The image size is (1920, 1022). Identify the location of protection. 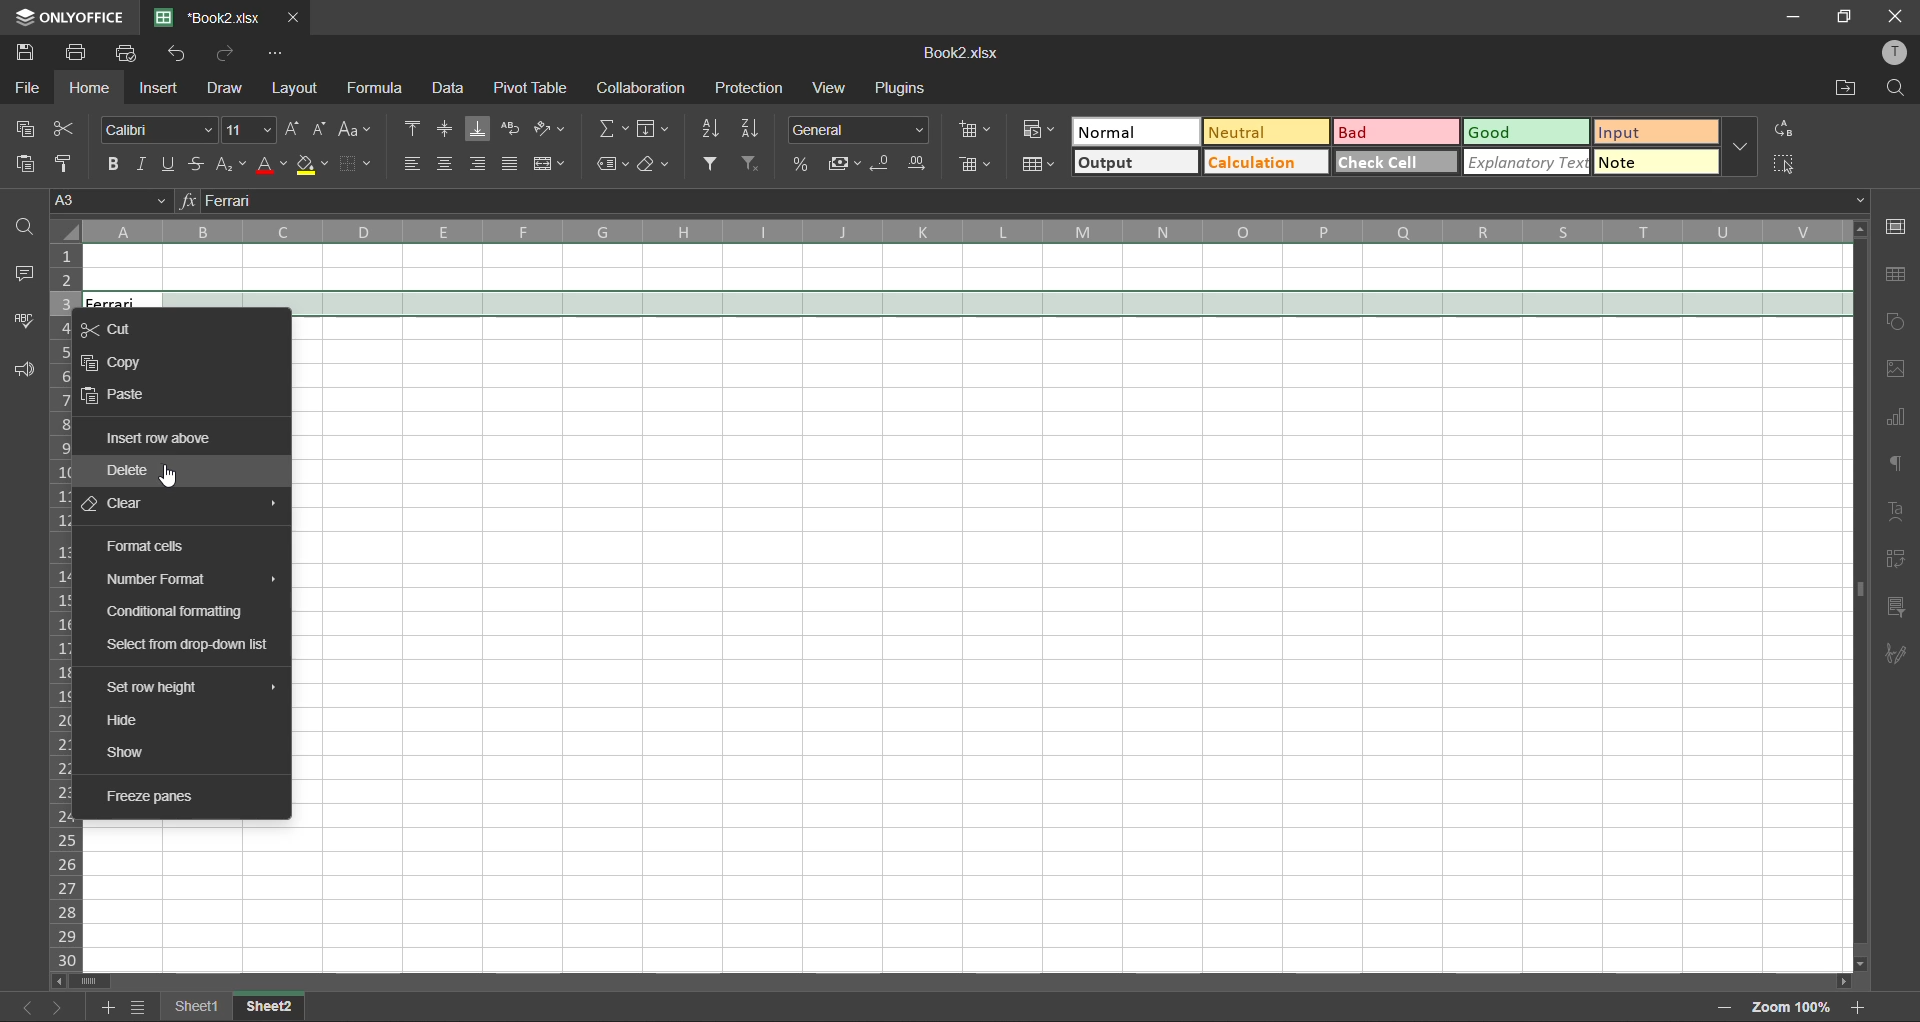
(752, 87).